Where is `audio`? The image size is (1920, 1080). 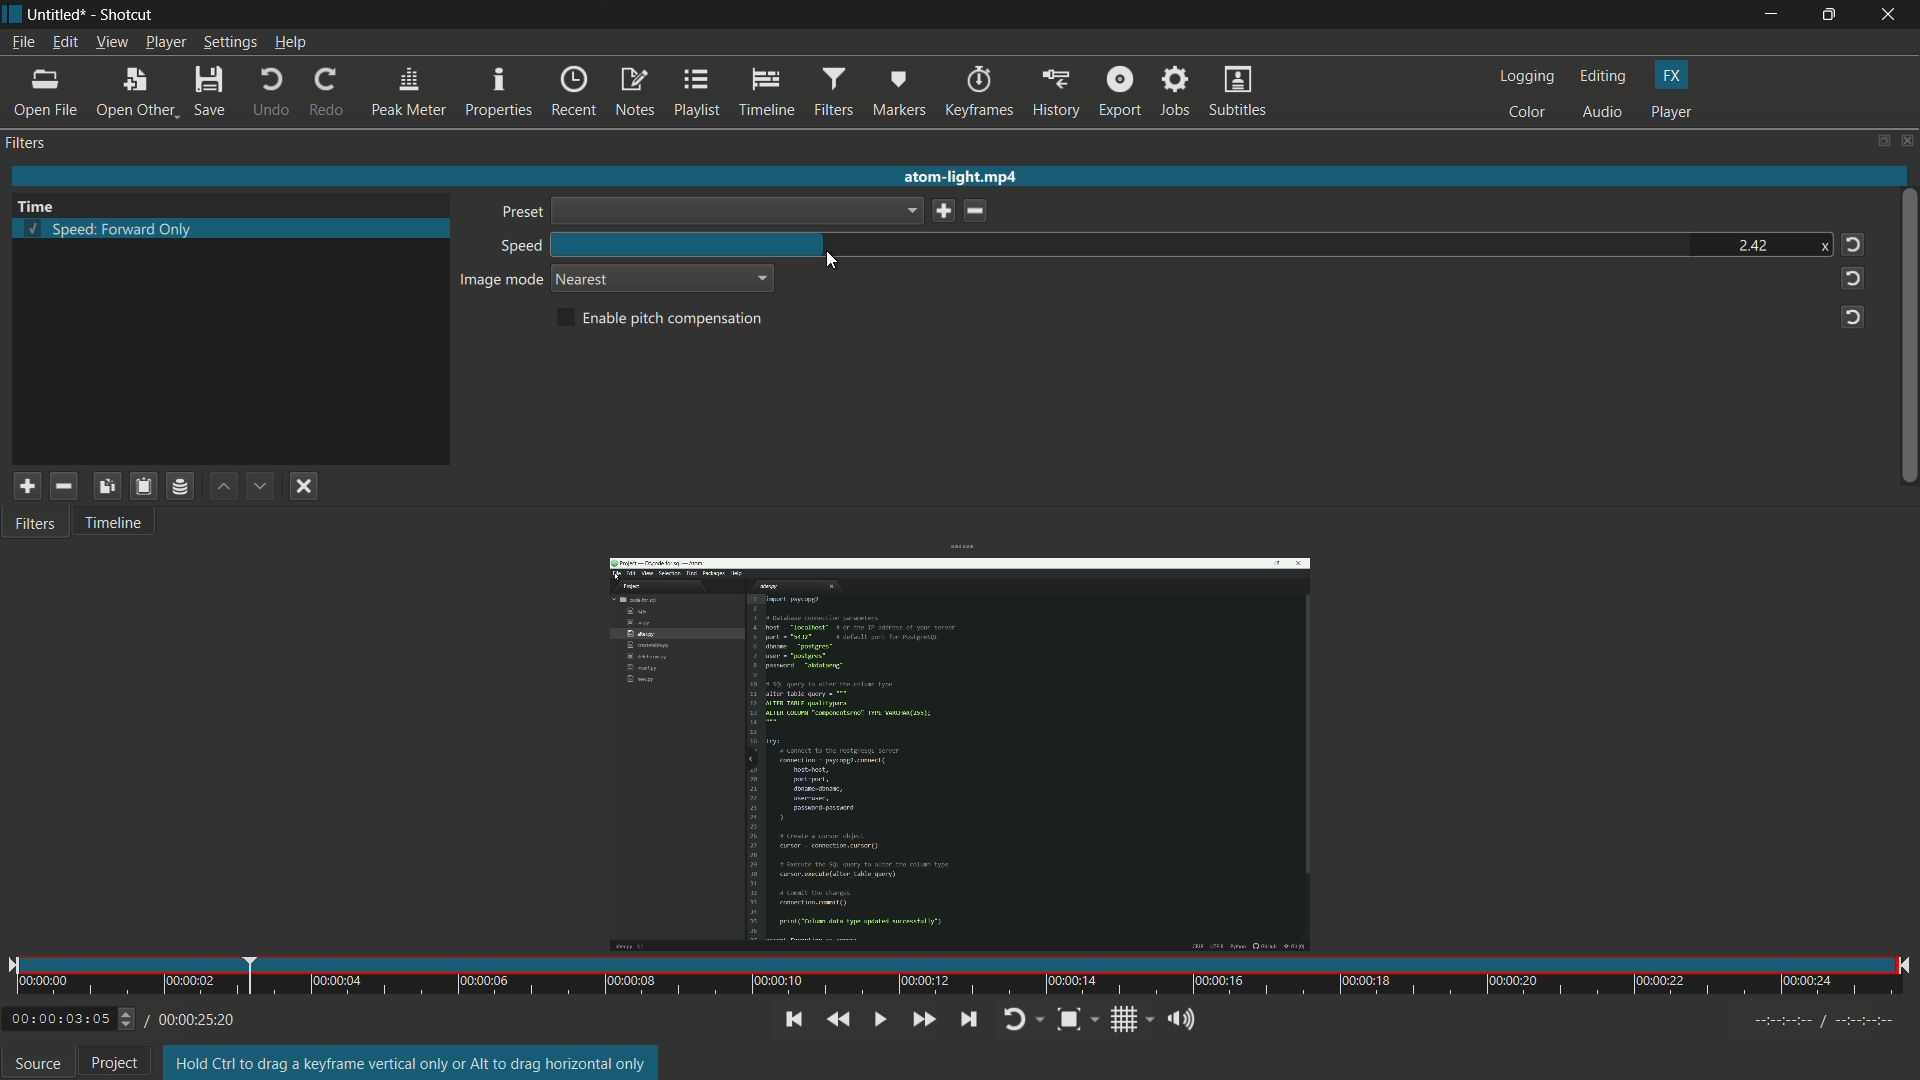
audio is located at coordinates (1604, 113).